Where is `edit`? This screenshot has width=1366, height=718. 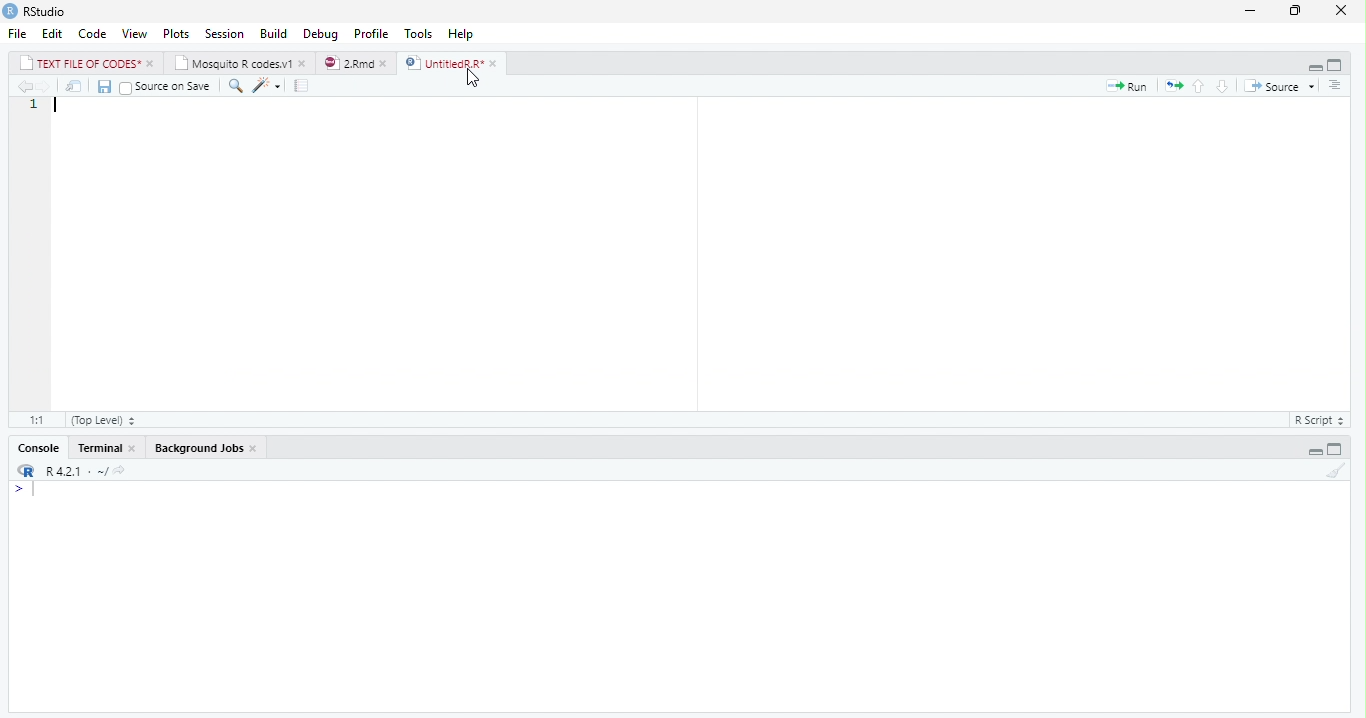 edit is located at coordinates (53, 34).